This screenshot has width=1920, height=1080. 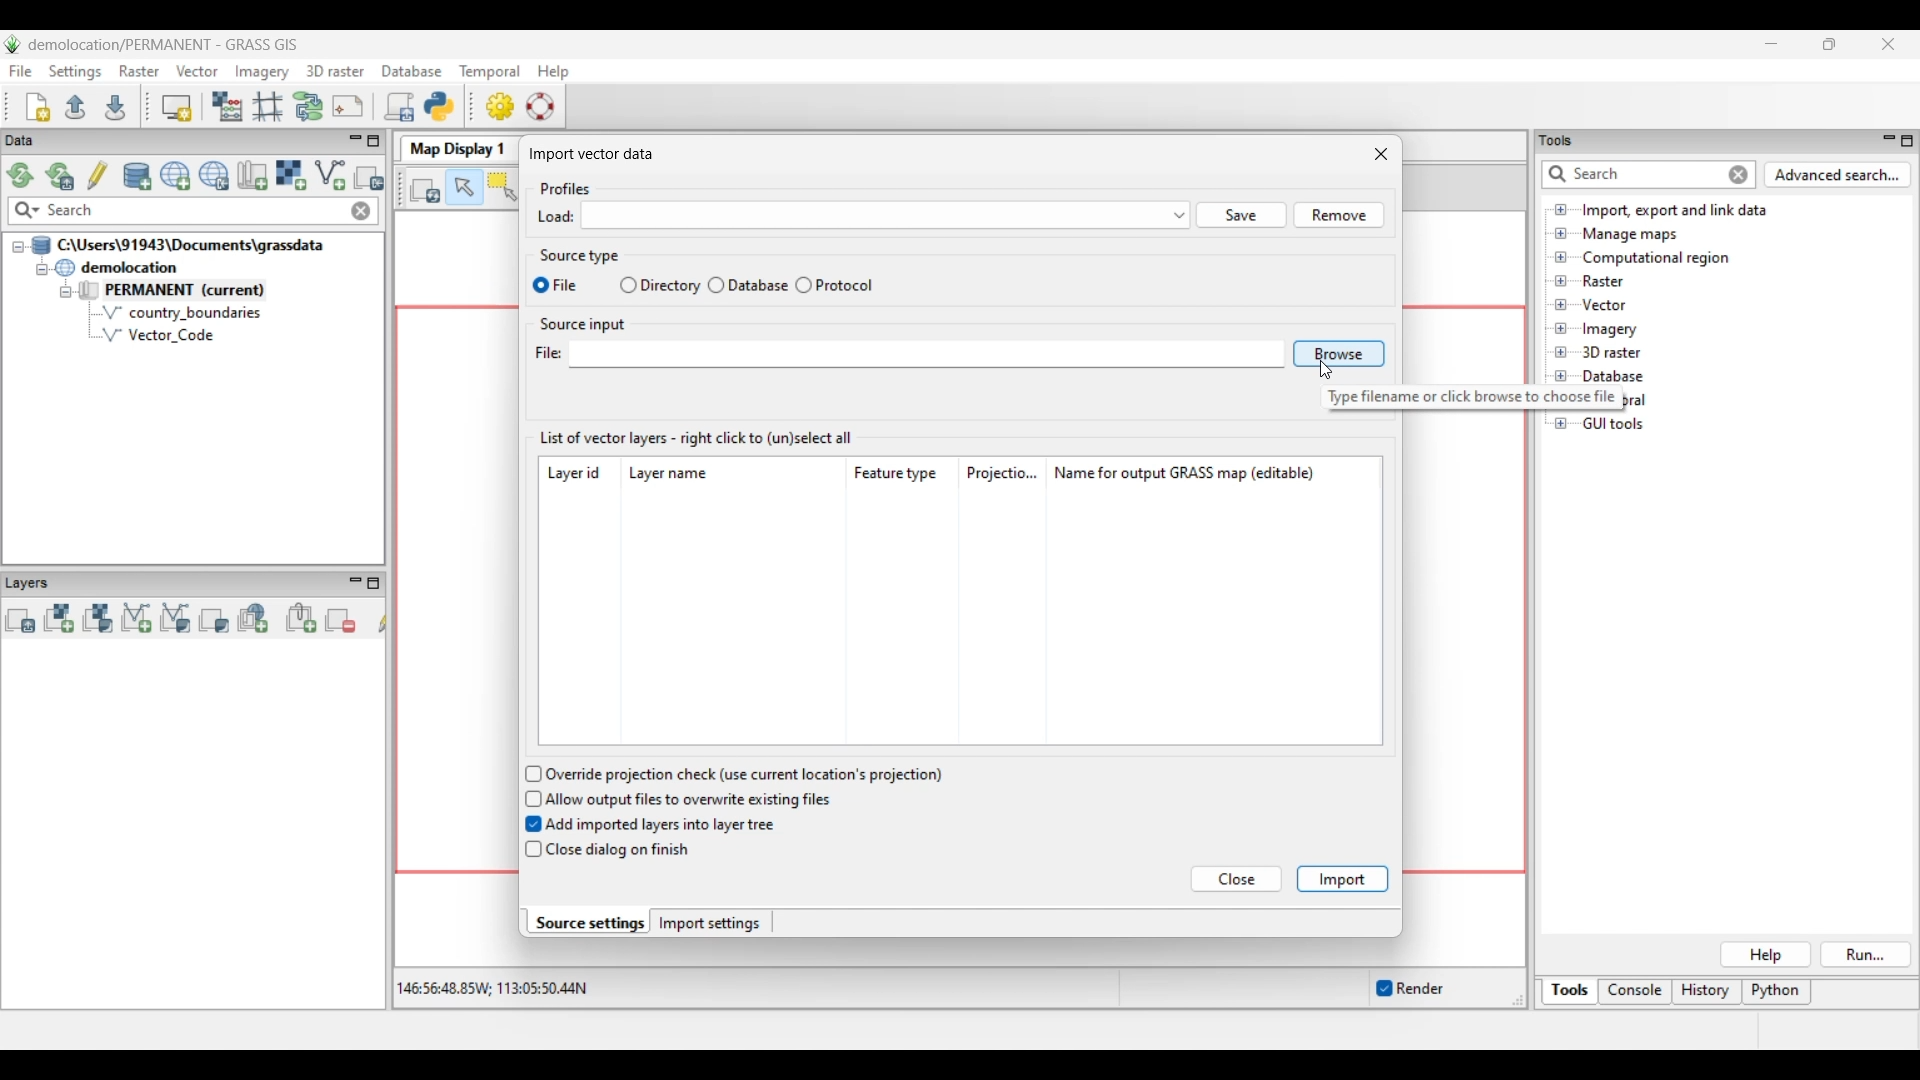 What do you see at coordinates (587, 326) in the screenshot?
I see `Source input` at bounding box center [587, 326].